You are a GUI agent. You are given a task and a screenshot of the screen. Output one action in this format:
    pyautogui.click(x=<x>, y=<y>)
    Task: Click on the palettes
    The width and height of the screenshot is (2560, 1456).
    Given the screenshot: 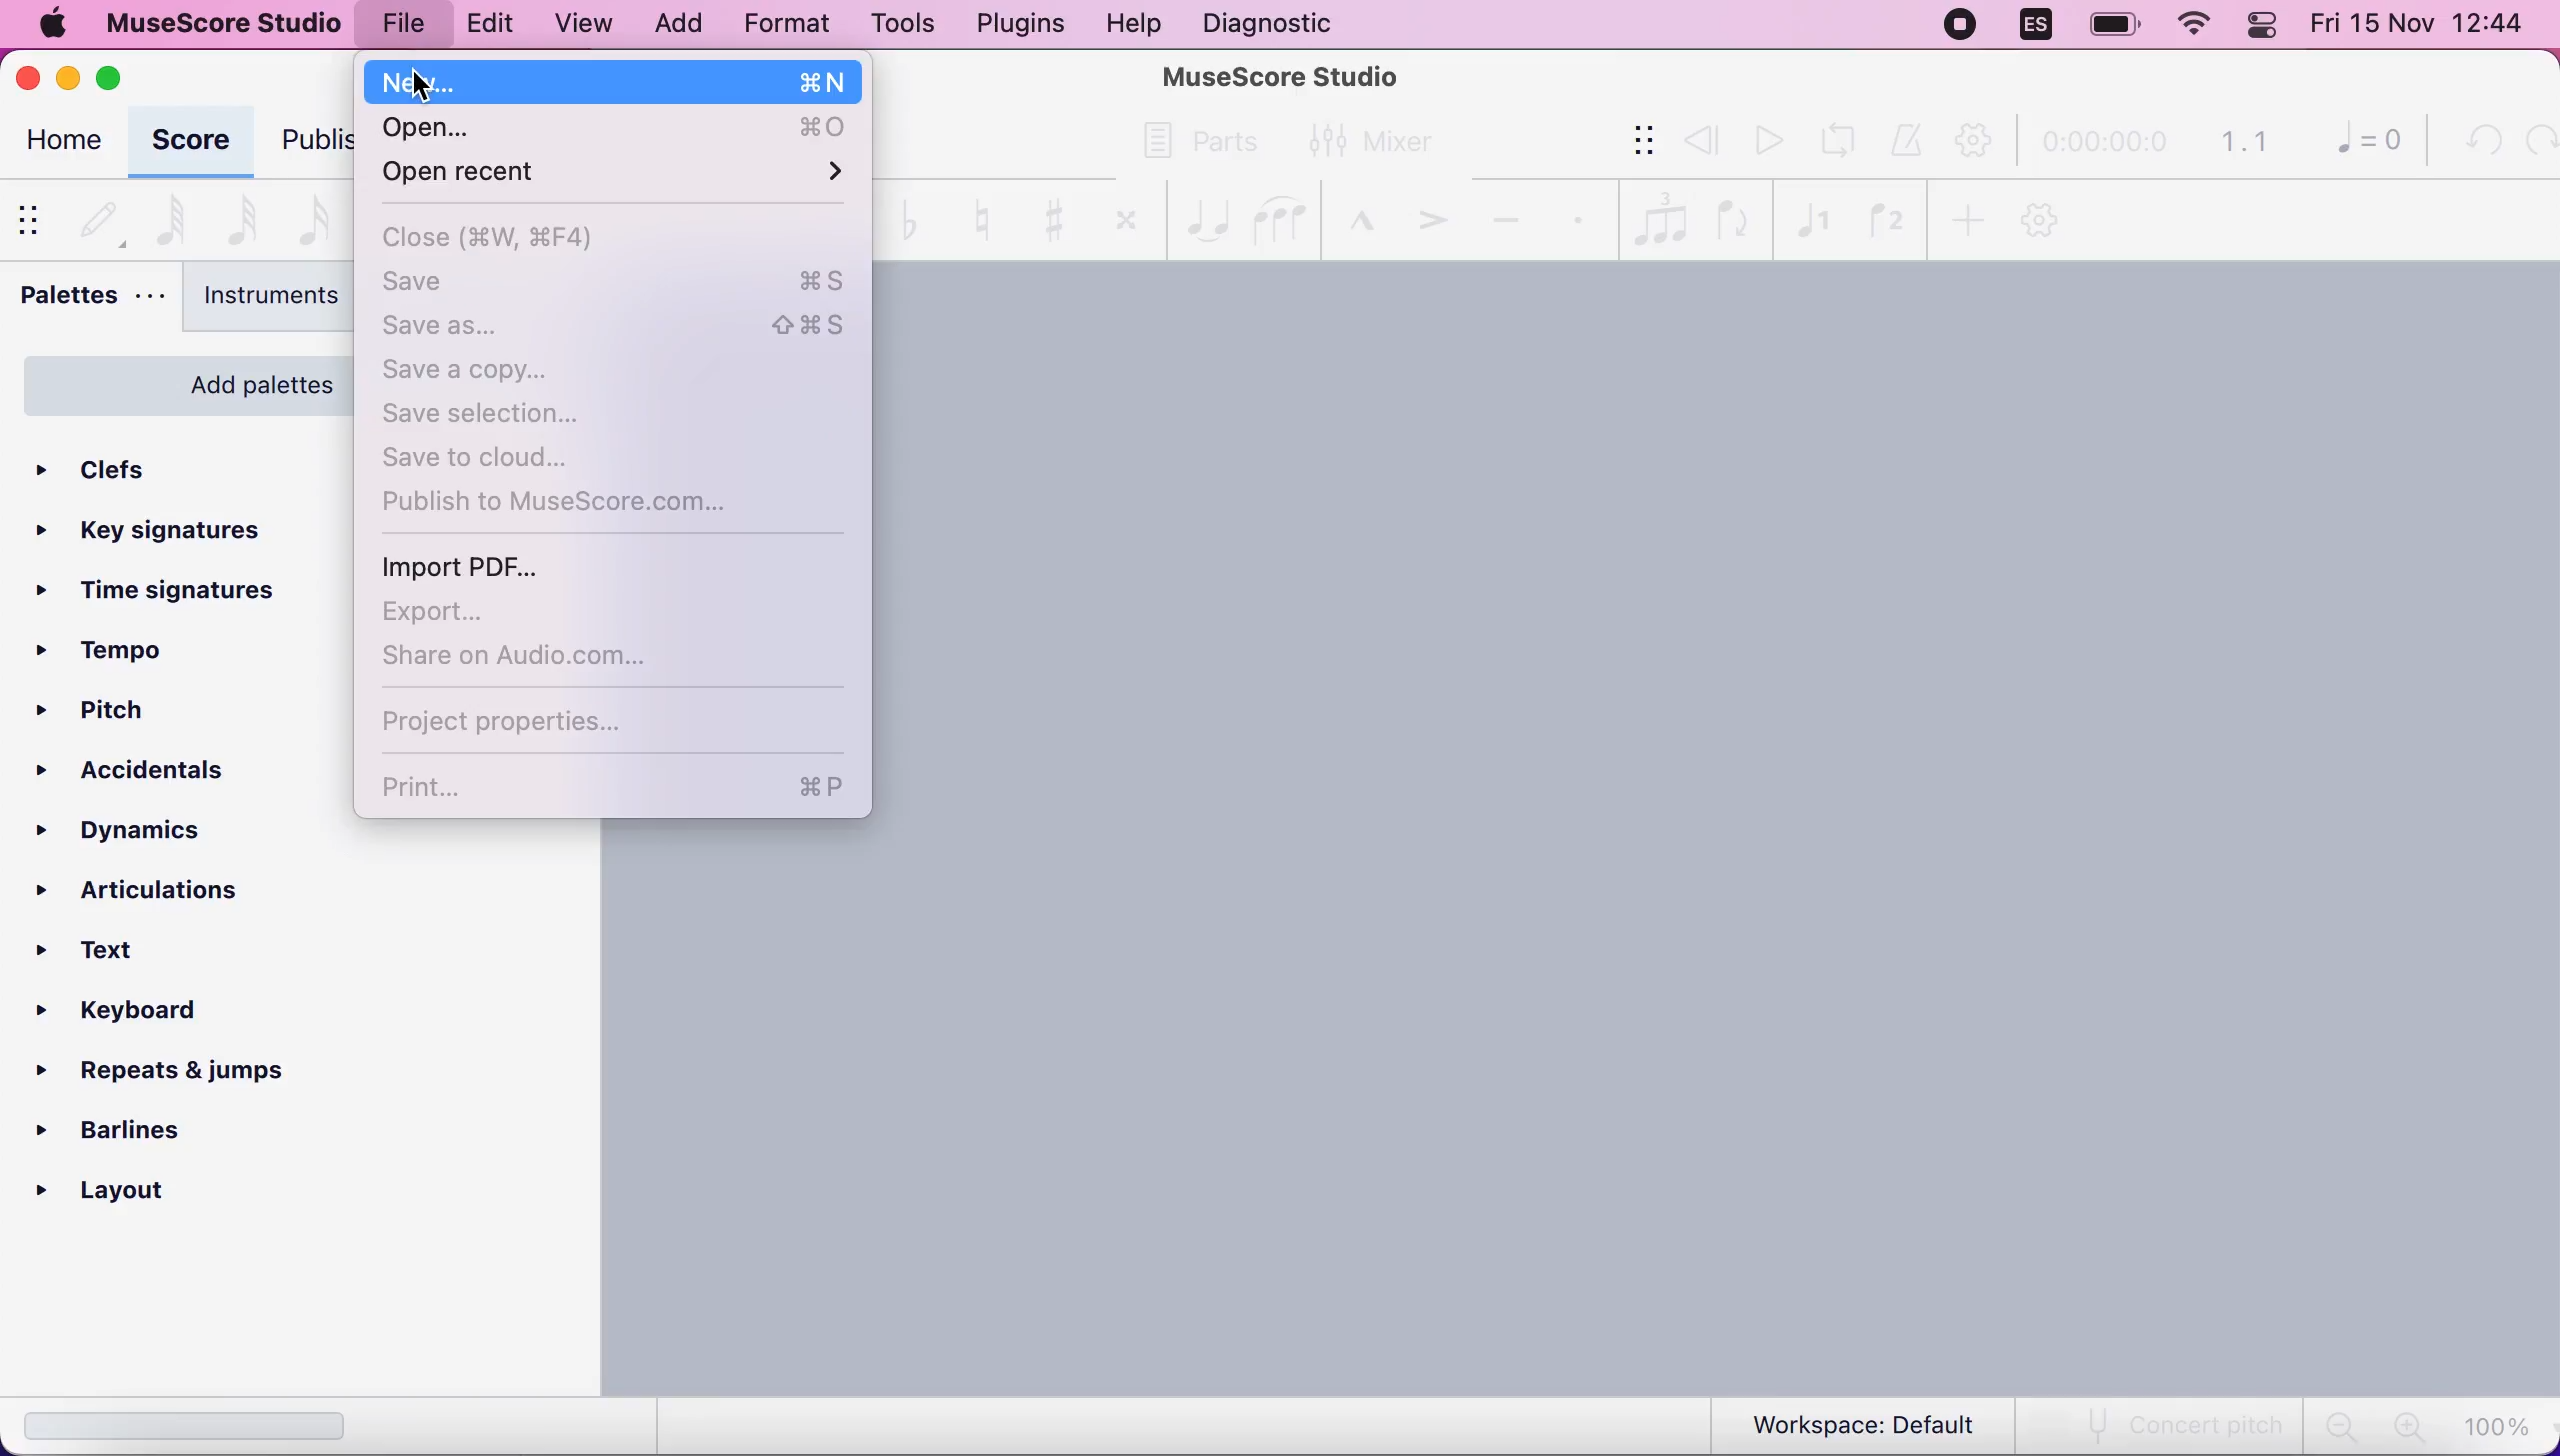 What is the action you would take?
    pyautogui.click(x=90, y=300)
    